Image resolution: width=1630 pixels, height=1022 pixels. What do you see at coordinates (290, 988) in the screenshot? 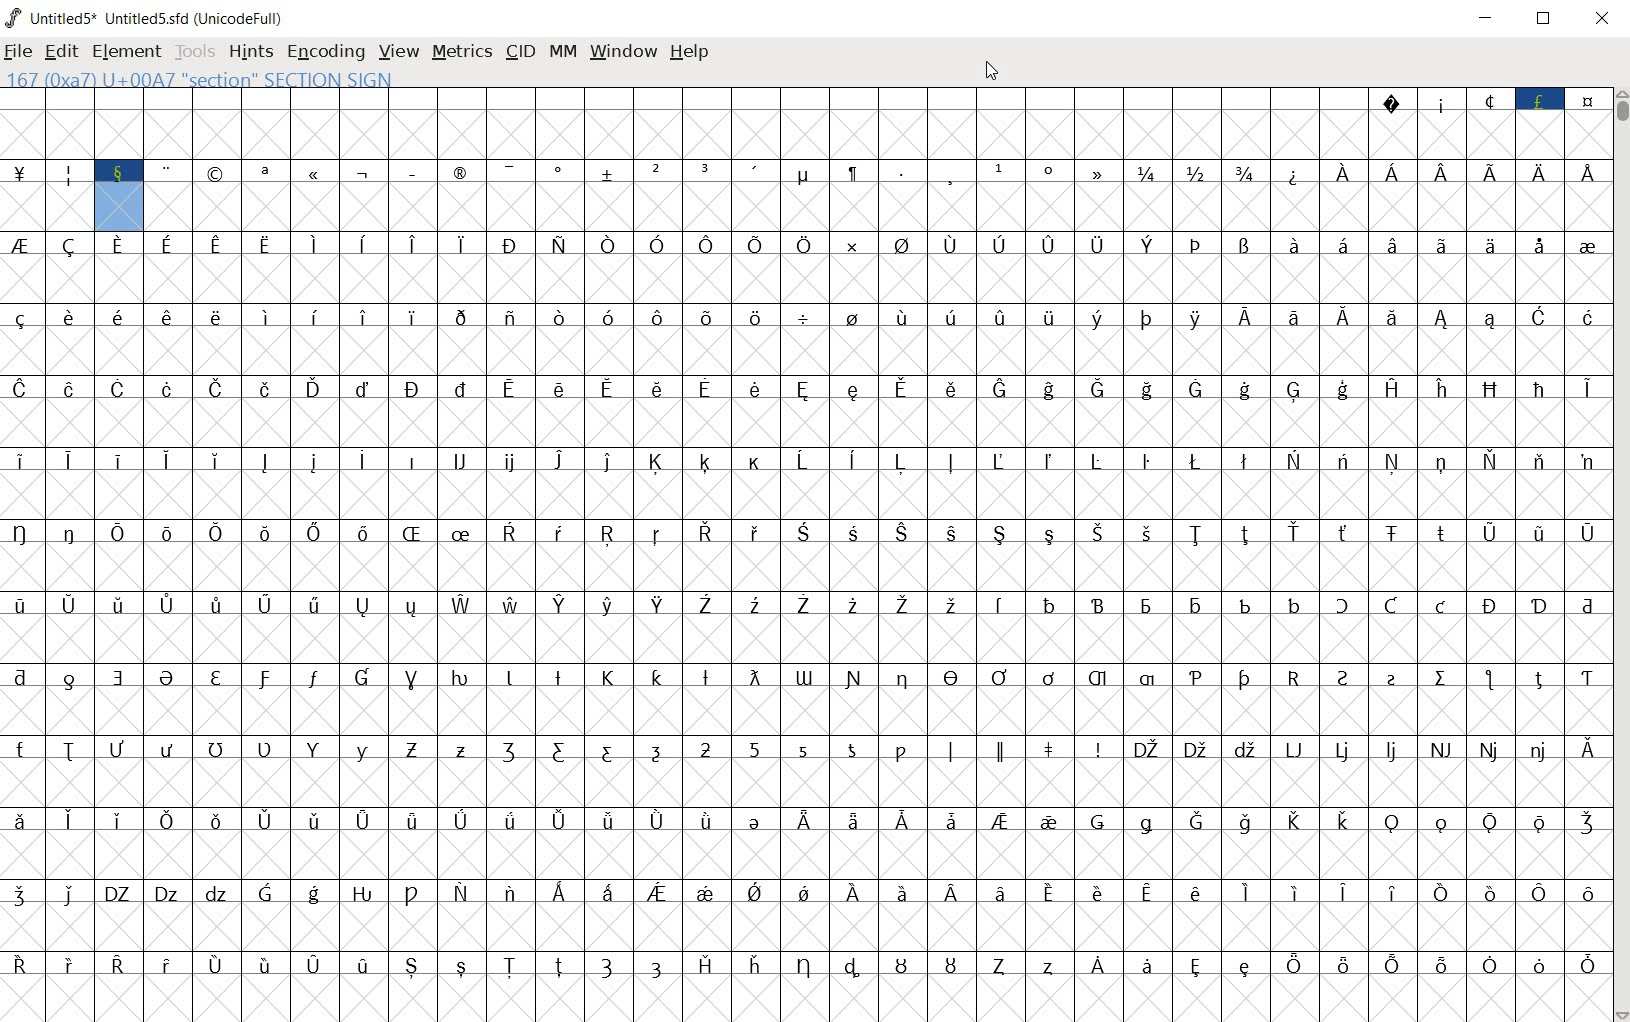
I see `Latin extended characters` at bounding box center [290, 988].